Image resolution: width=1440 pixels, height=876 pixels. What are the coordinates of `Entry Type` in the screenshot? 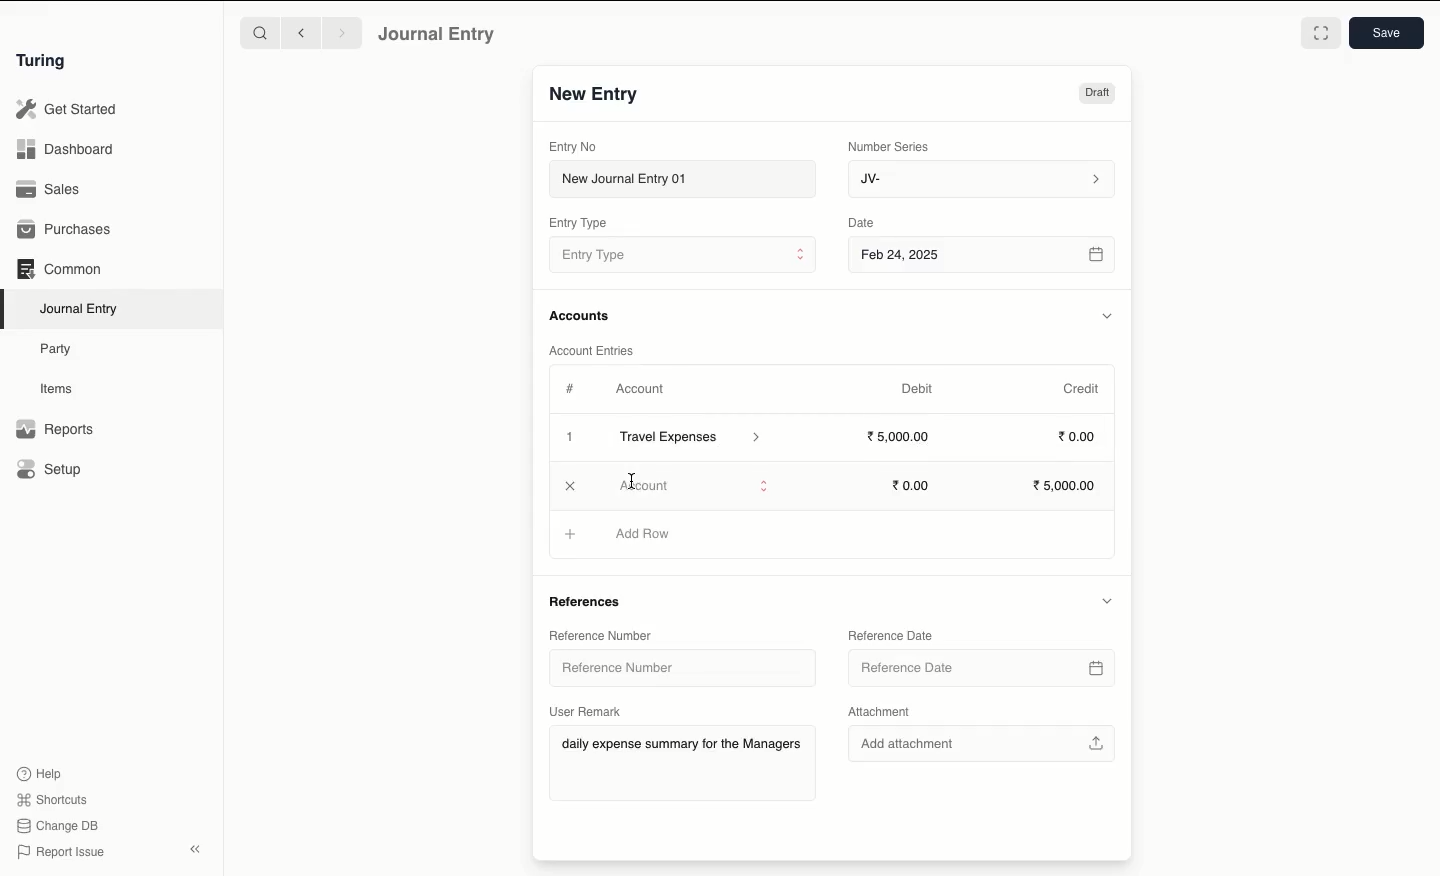 It's located at (682, 254).